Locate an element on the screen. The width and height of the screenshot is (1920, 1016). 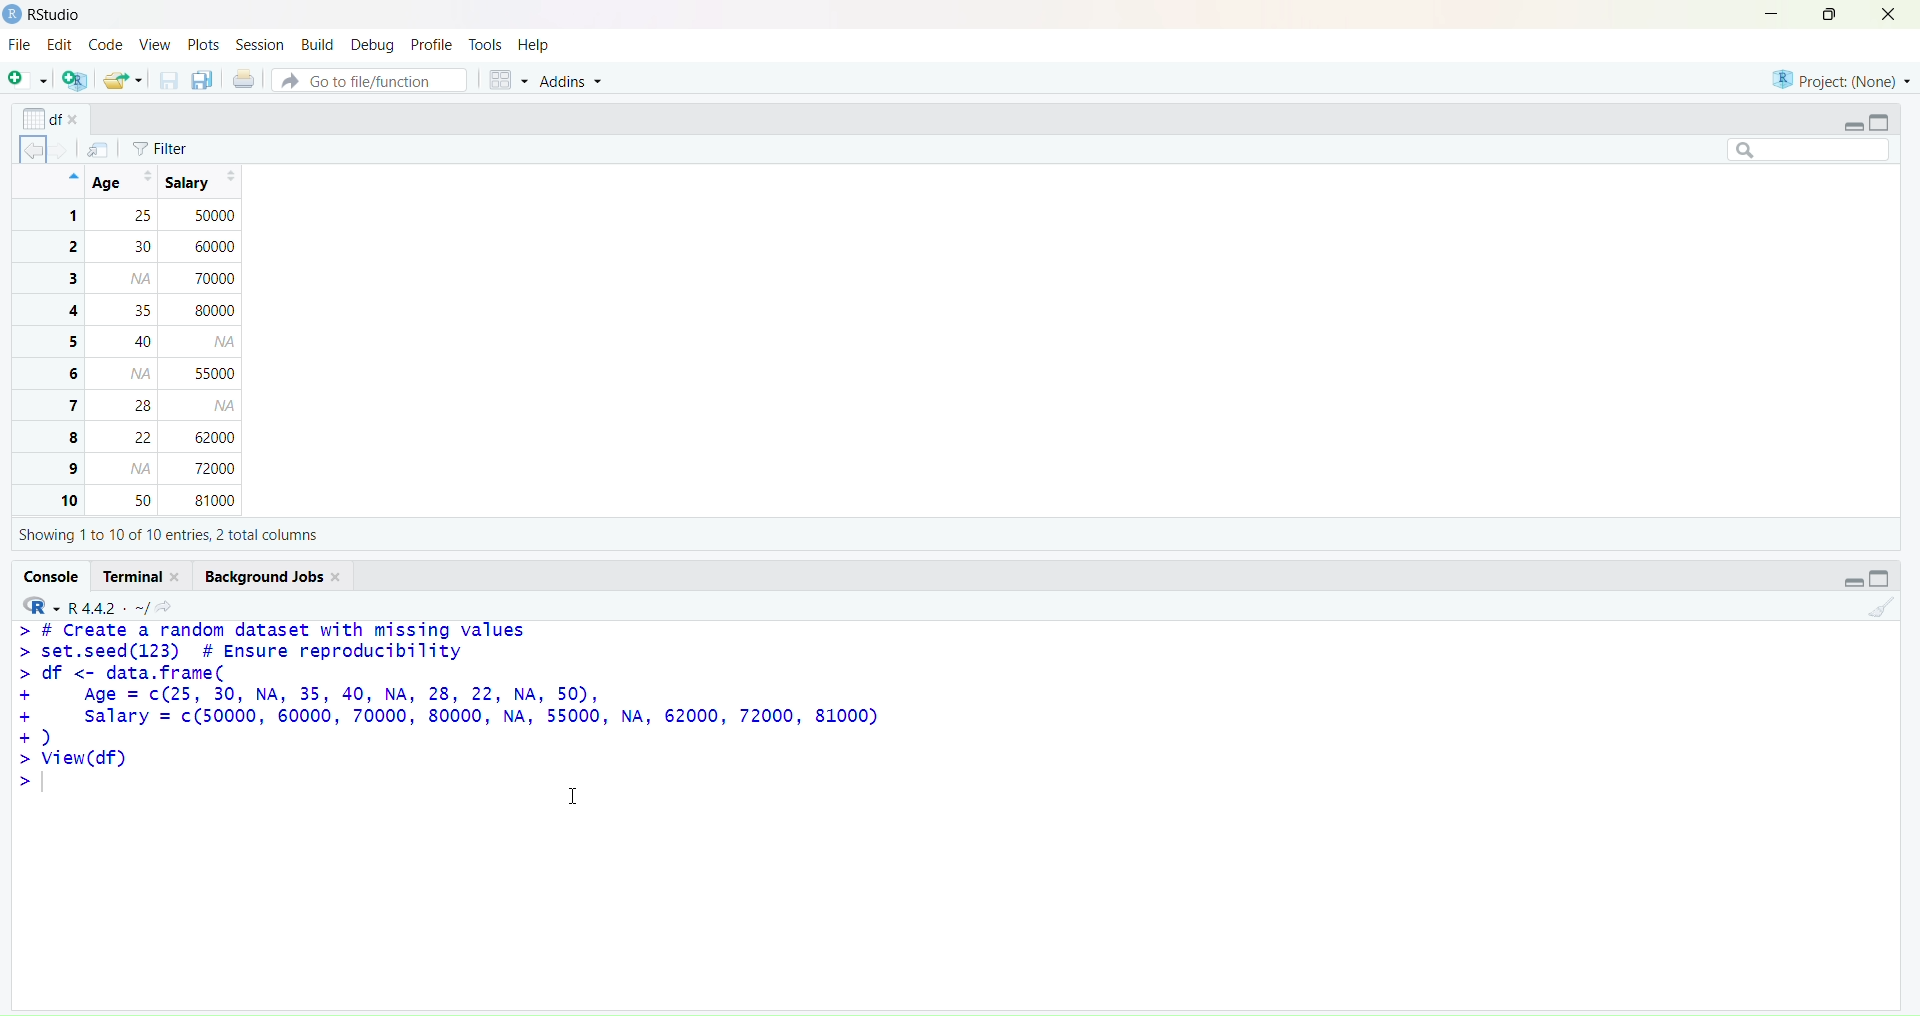
R 4.4.2 is located at coordinates (83, 605).